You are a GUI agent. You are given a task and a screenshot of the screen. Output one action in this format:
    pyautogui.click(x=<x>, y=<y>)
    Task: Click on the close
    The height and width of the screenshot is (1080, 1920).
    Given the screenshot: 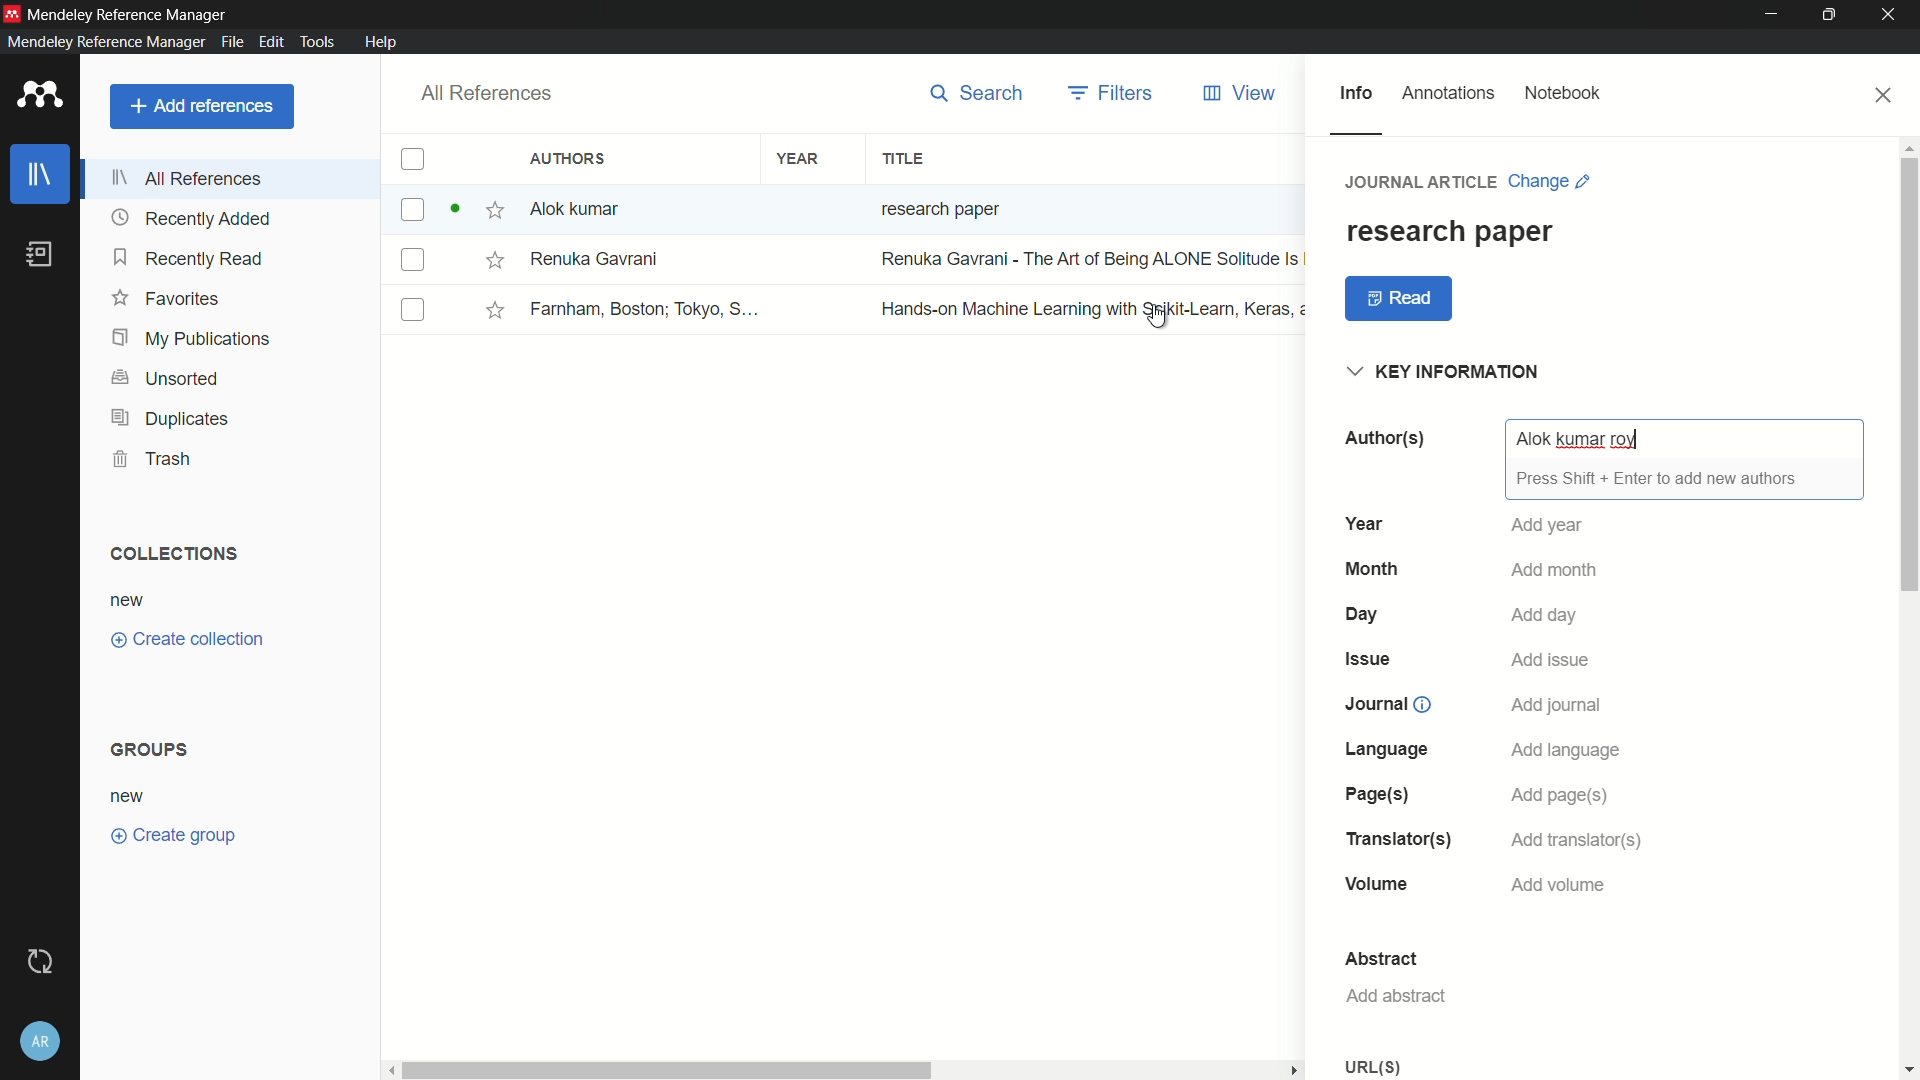 What is the action you would take?
    pyautogui.click(x=1885, y=95)
    